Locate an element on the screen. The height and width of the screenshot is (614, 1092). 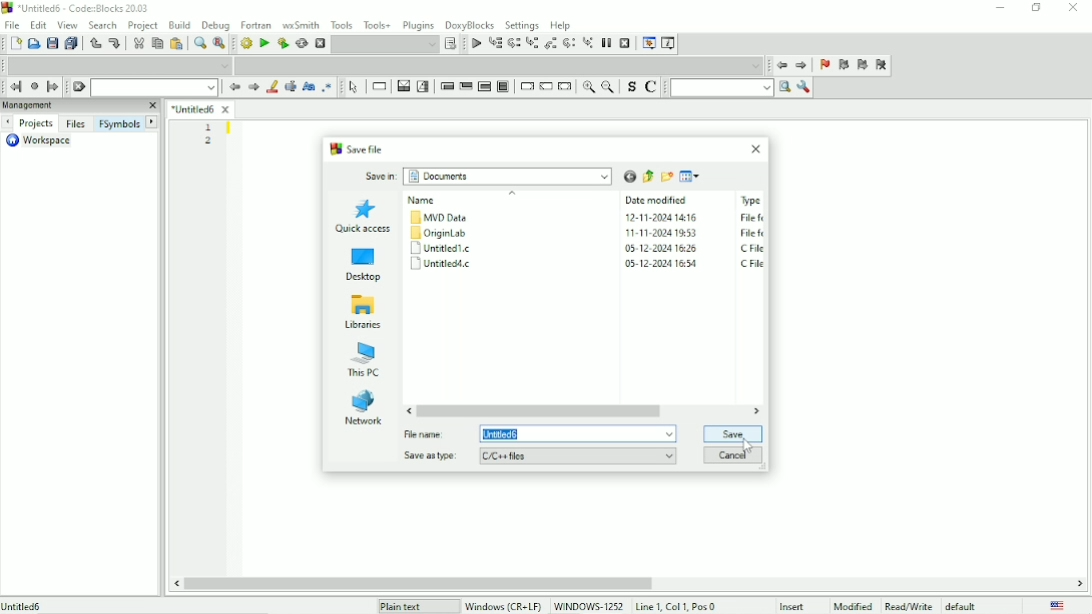
Minimize is located at coordinates (997, 9).